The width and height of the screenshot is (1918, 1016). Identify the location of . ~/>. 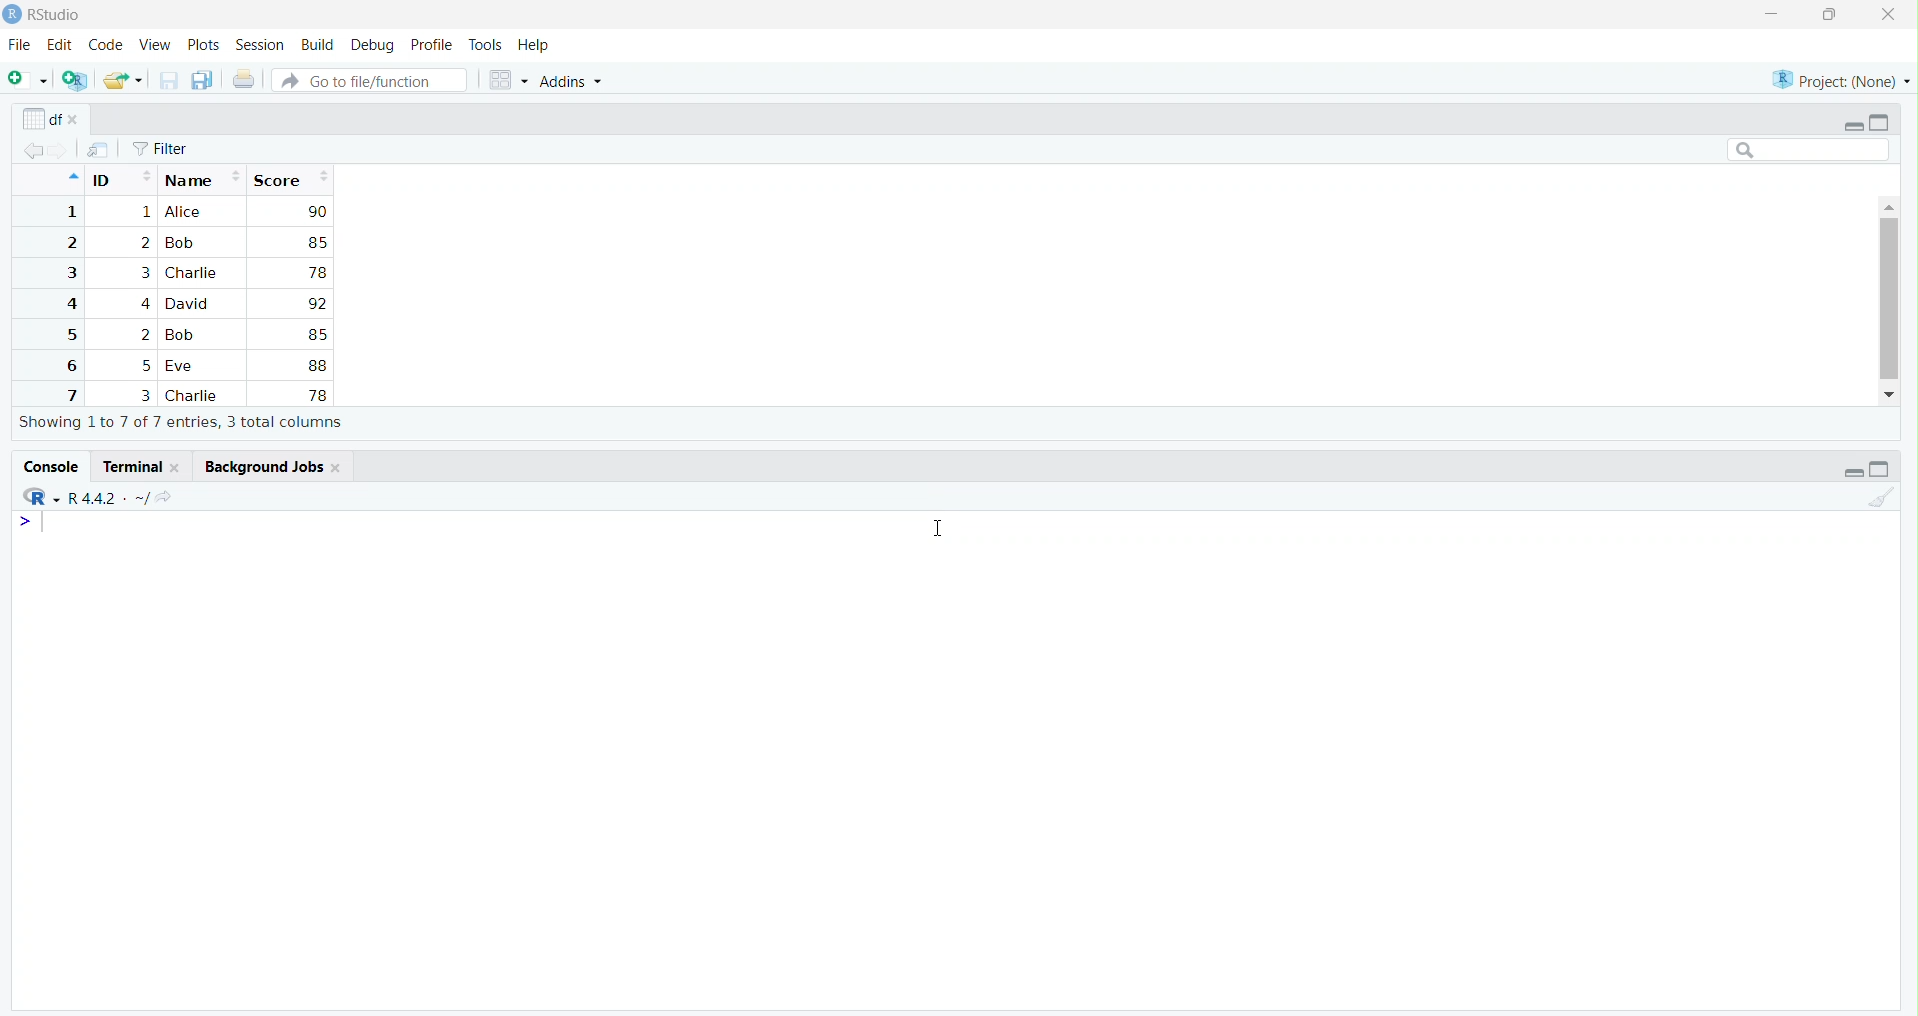
(150, 499).